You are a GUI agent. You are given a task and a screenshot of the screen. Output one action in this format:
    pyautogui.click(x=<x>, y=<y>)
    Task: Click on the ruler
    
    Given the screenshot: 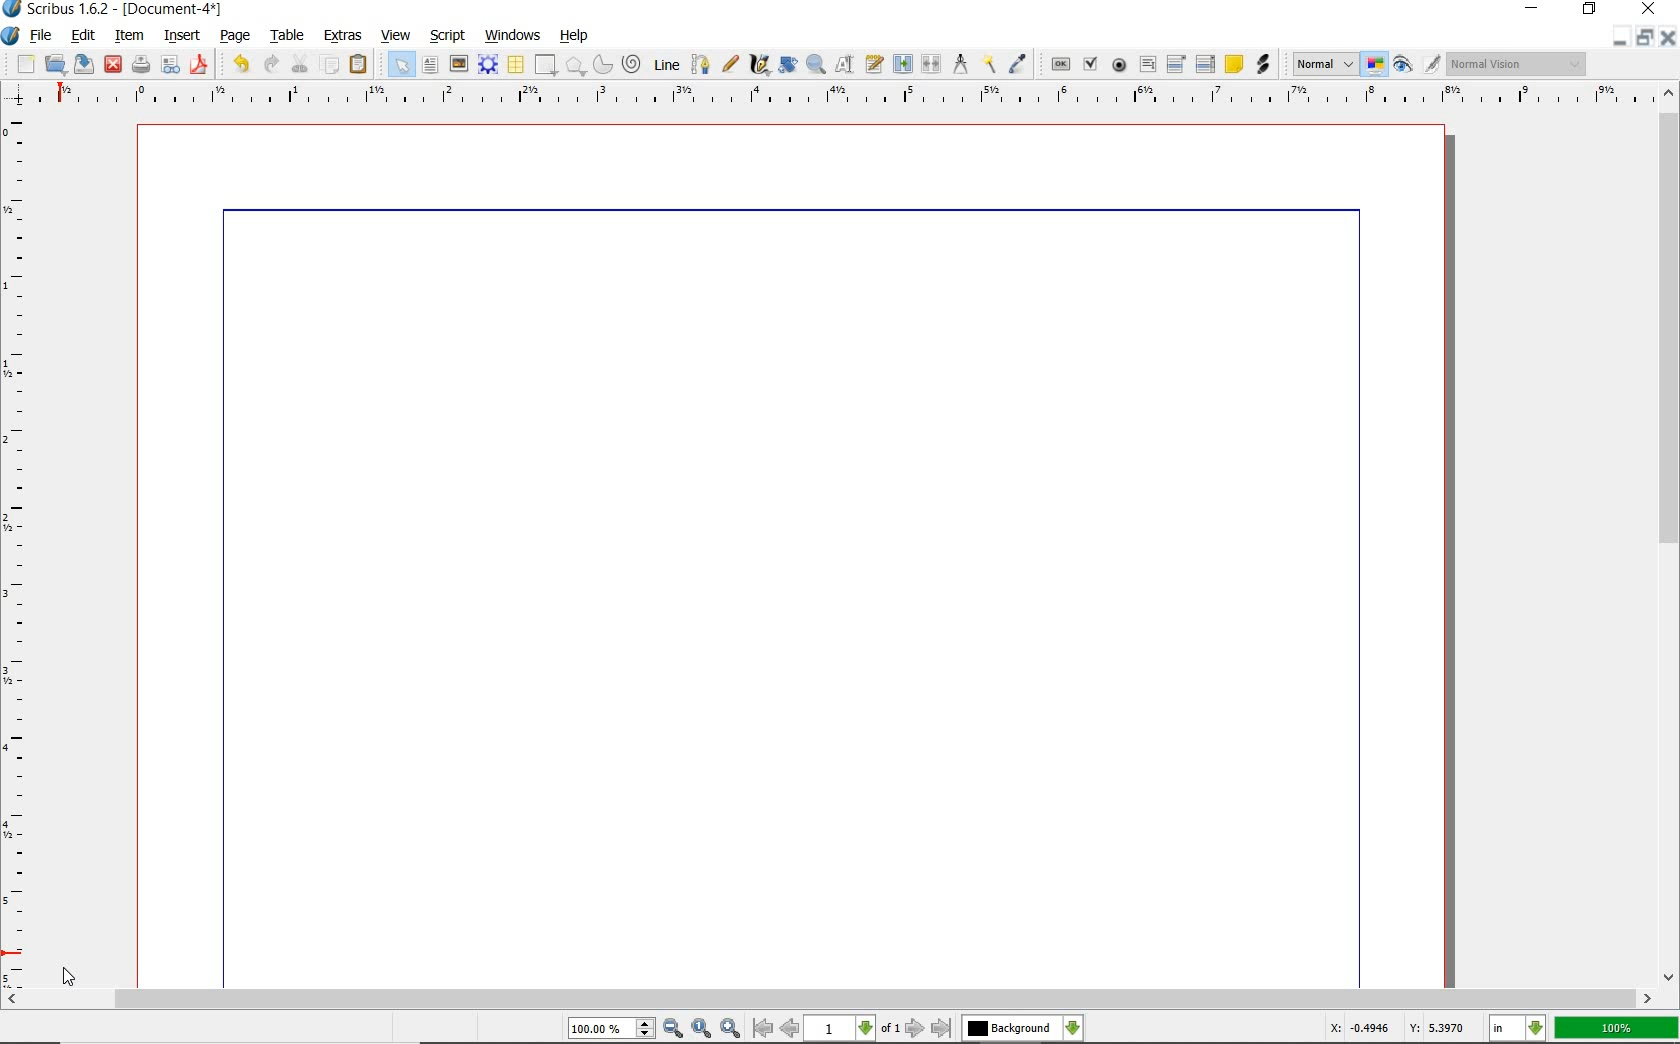 What is the action you would take?
    pyautogui.click(x=18, y=546)
    